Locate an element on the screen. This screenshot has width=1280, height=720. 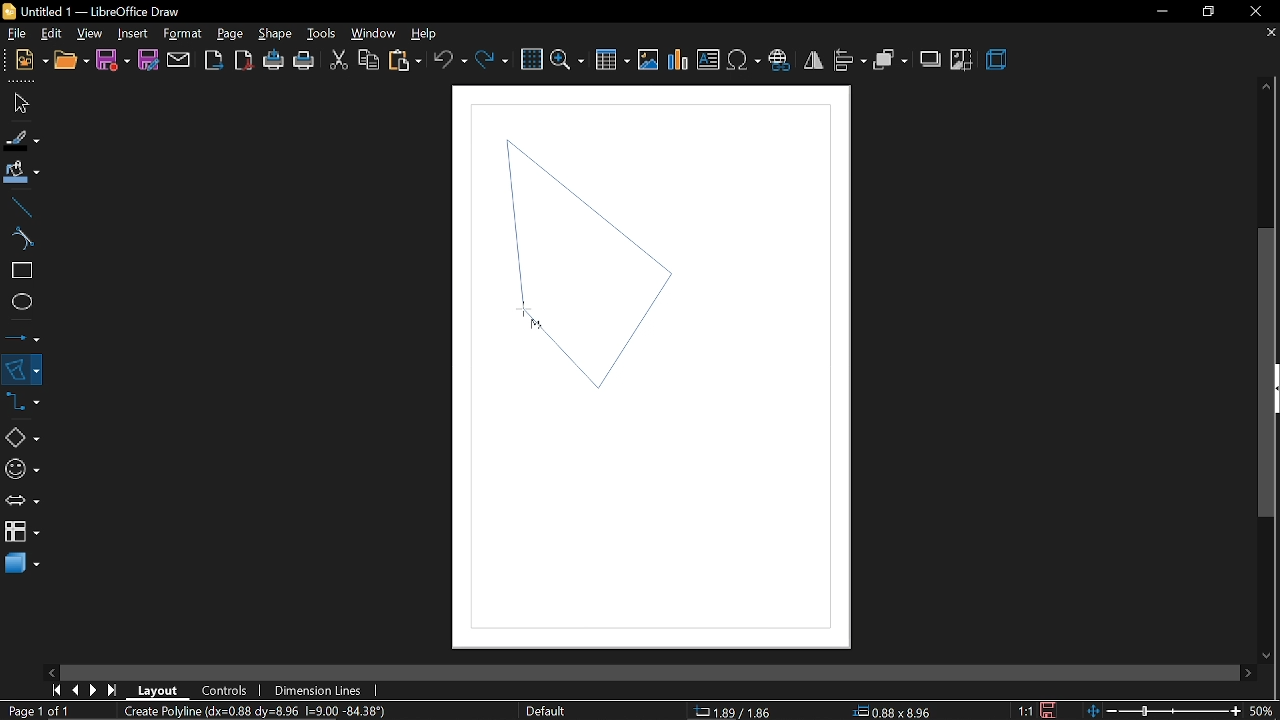
arrows is located at coordinates (22, 502).